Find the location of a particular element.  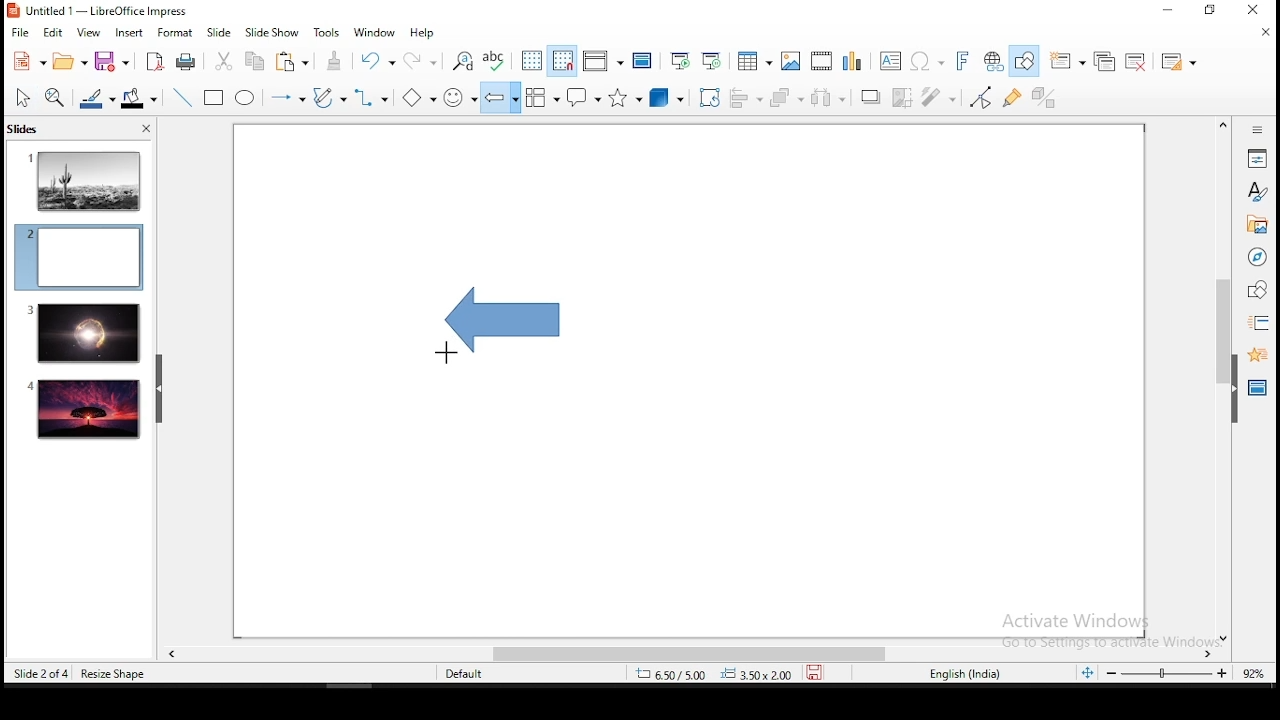

callout shapes is located at coordinates (585, 98).